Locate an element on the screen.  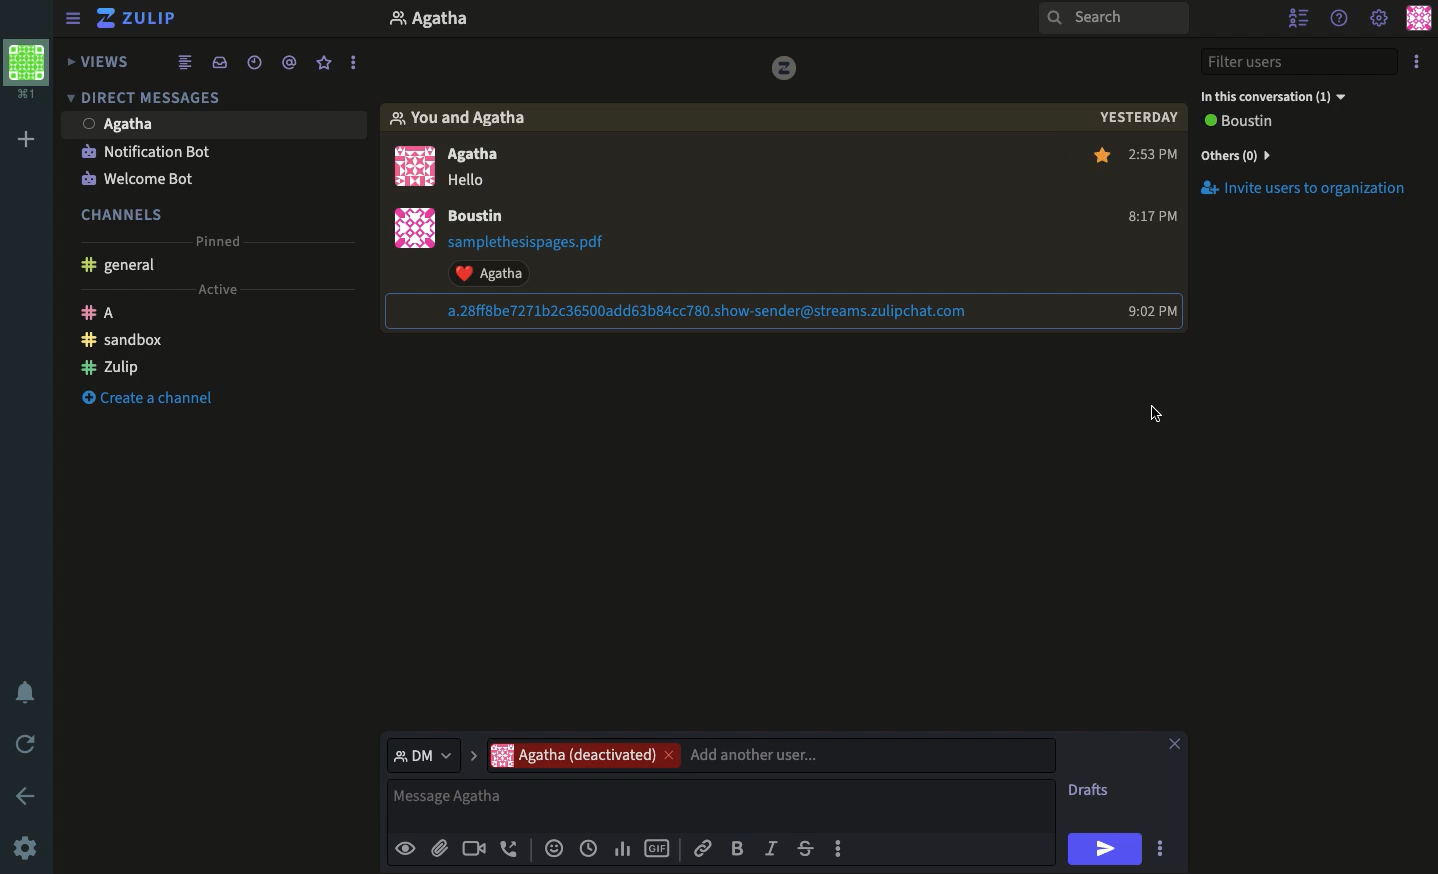
Invite users to organization is located at coordinates (1305, 189).